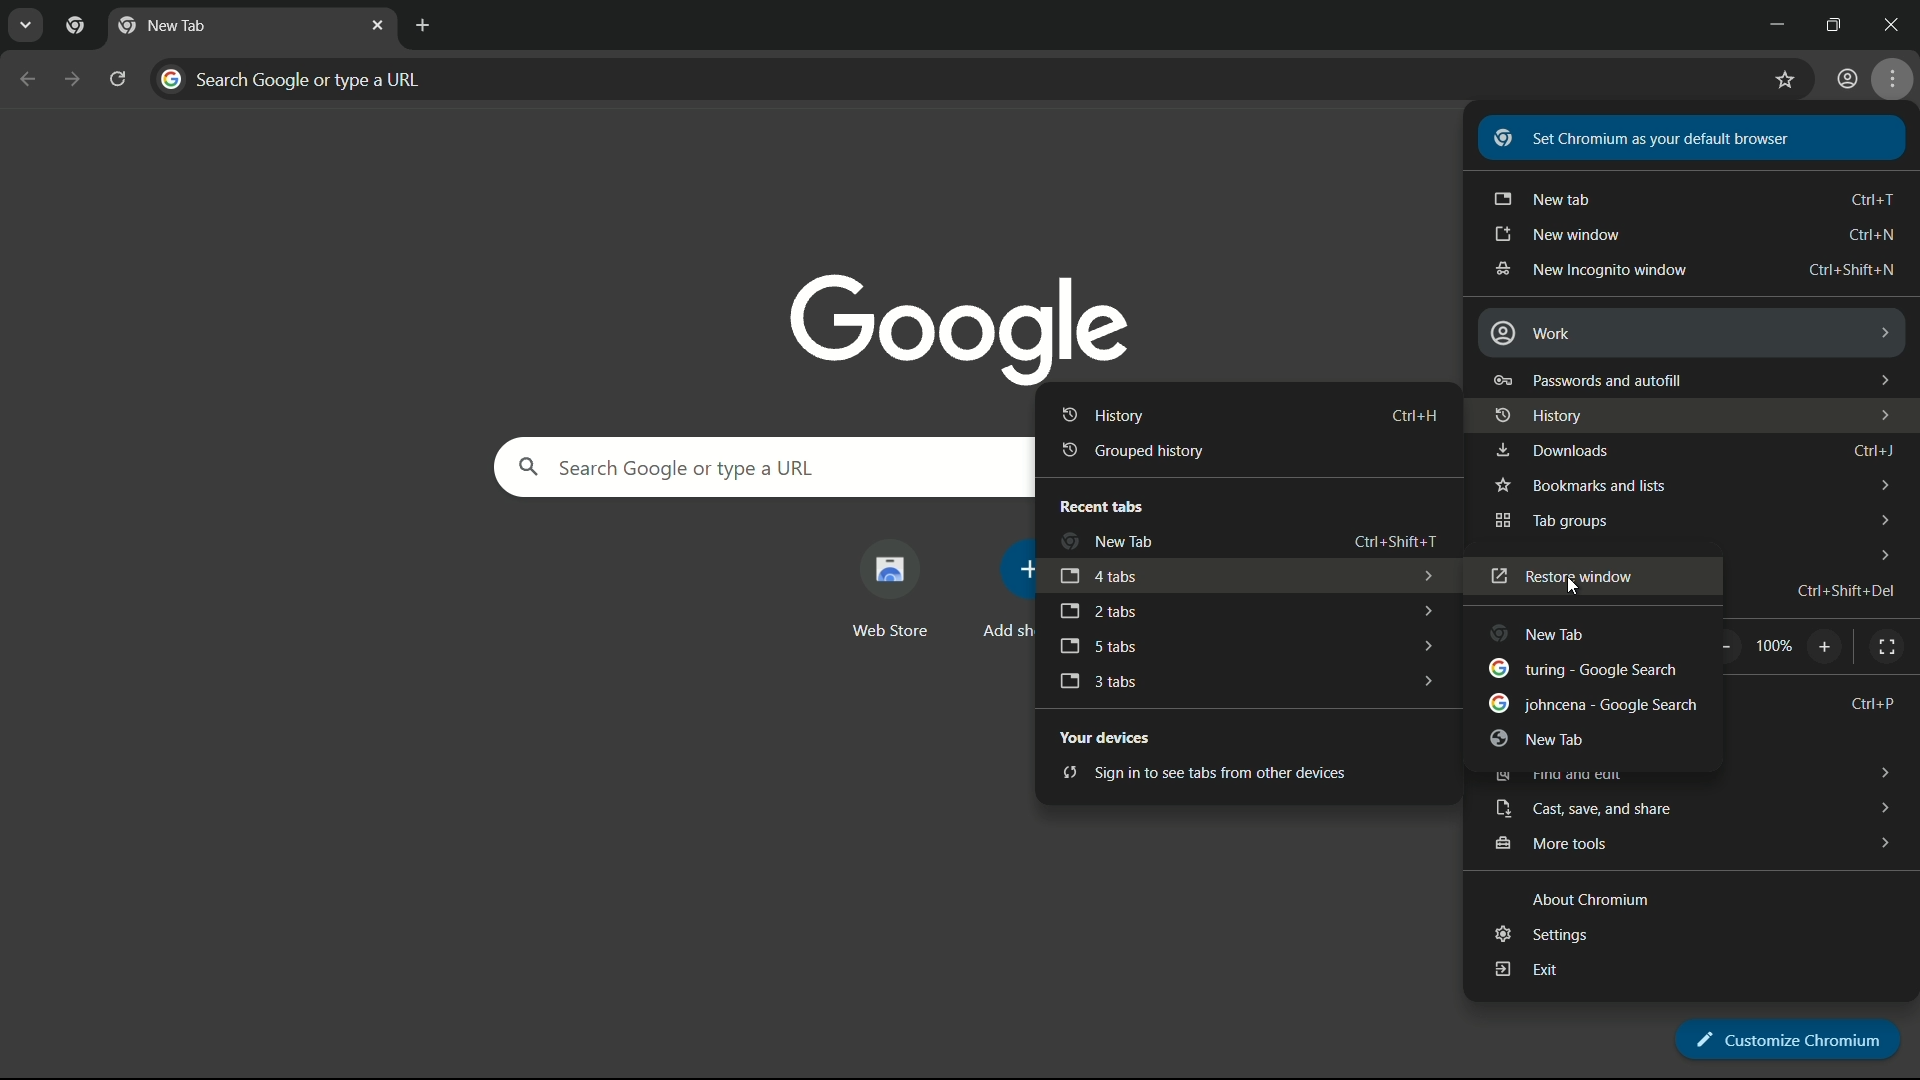 This screenshot has height=1080, width=1920. Describe the element at coordinates (1588, 902) in the screenshot. I see `about chromium` at that location.